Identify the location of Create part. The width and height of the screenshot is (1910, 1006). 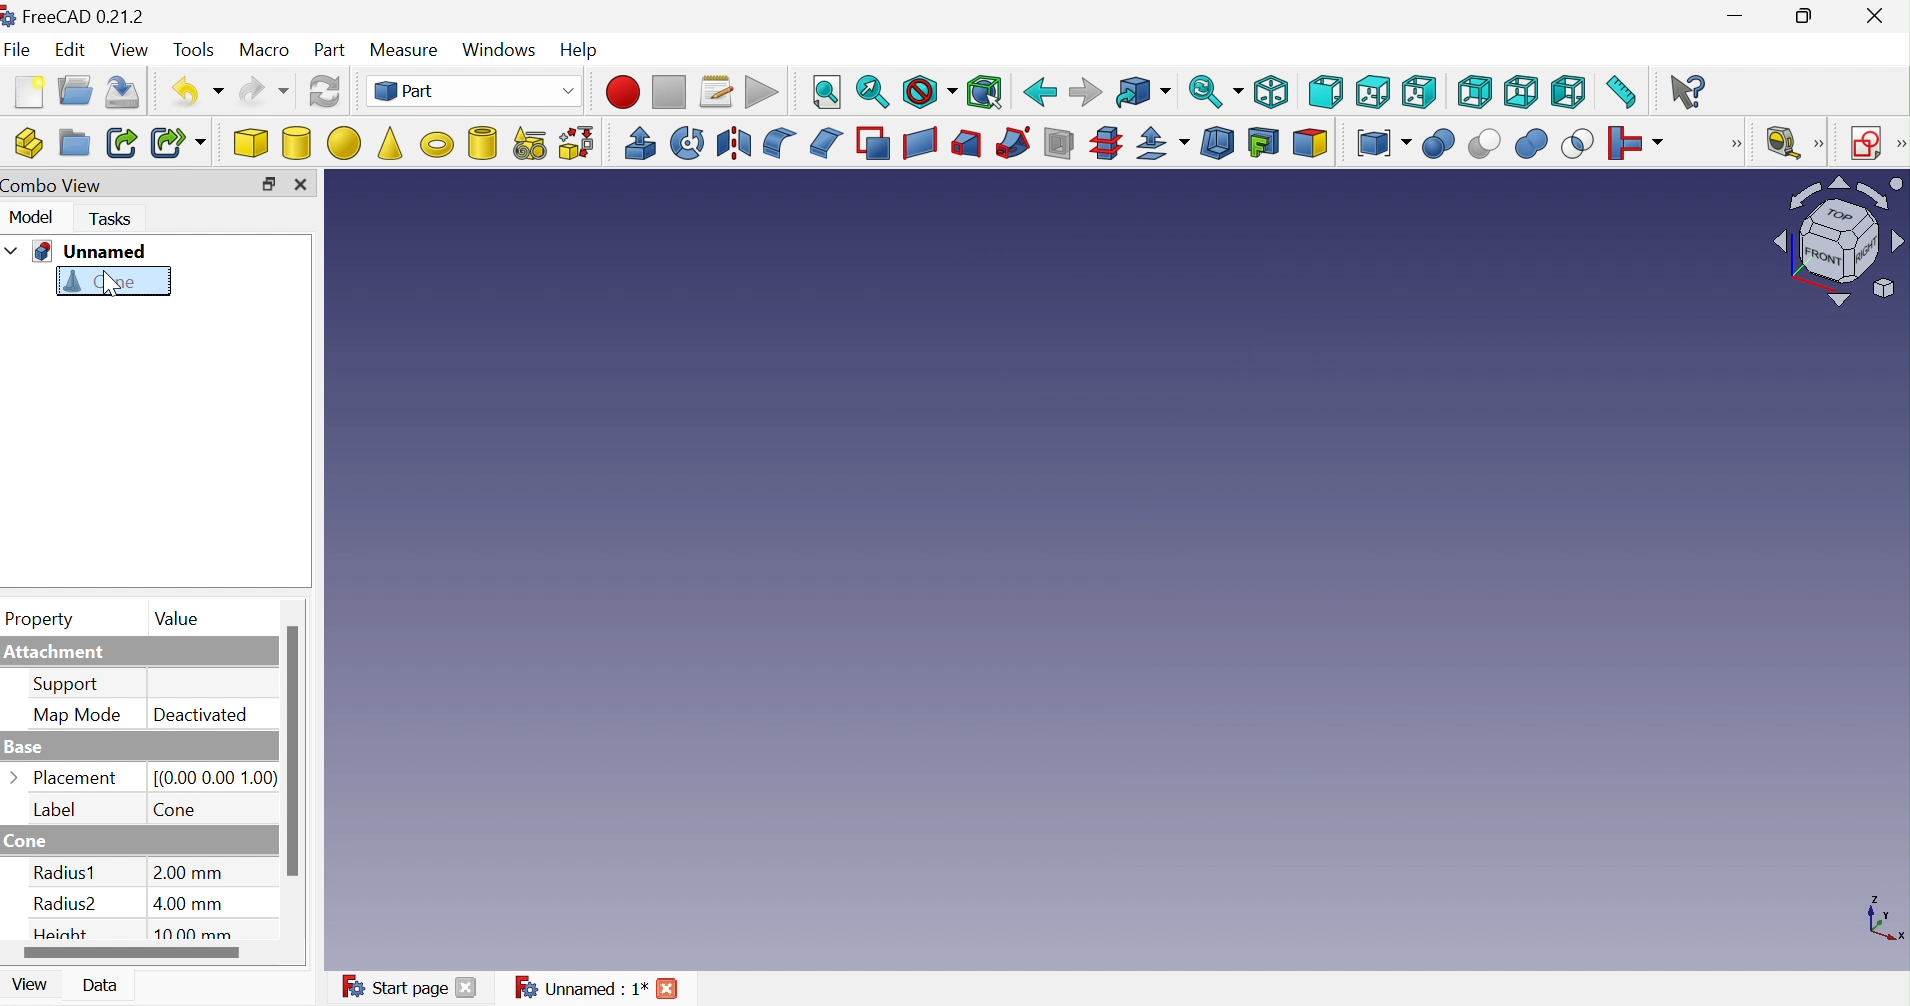
(29, 140).